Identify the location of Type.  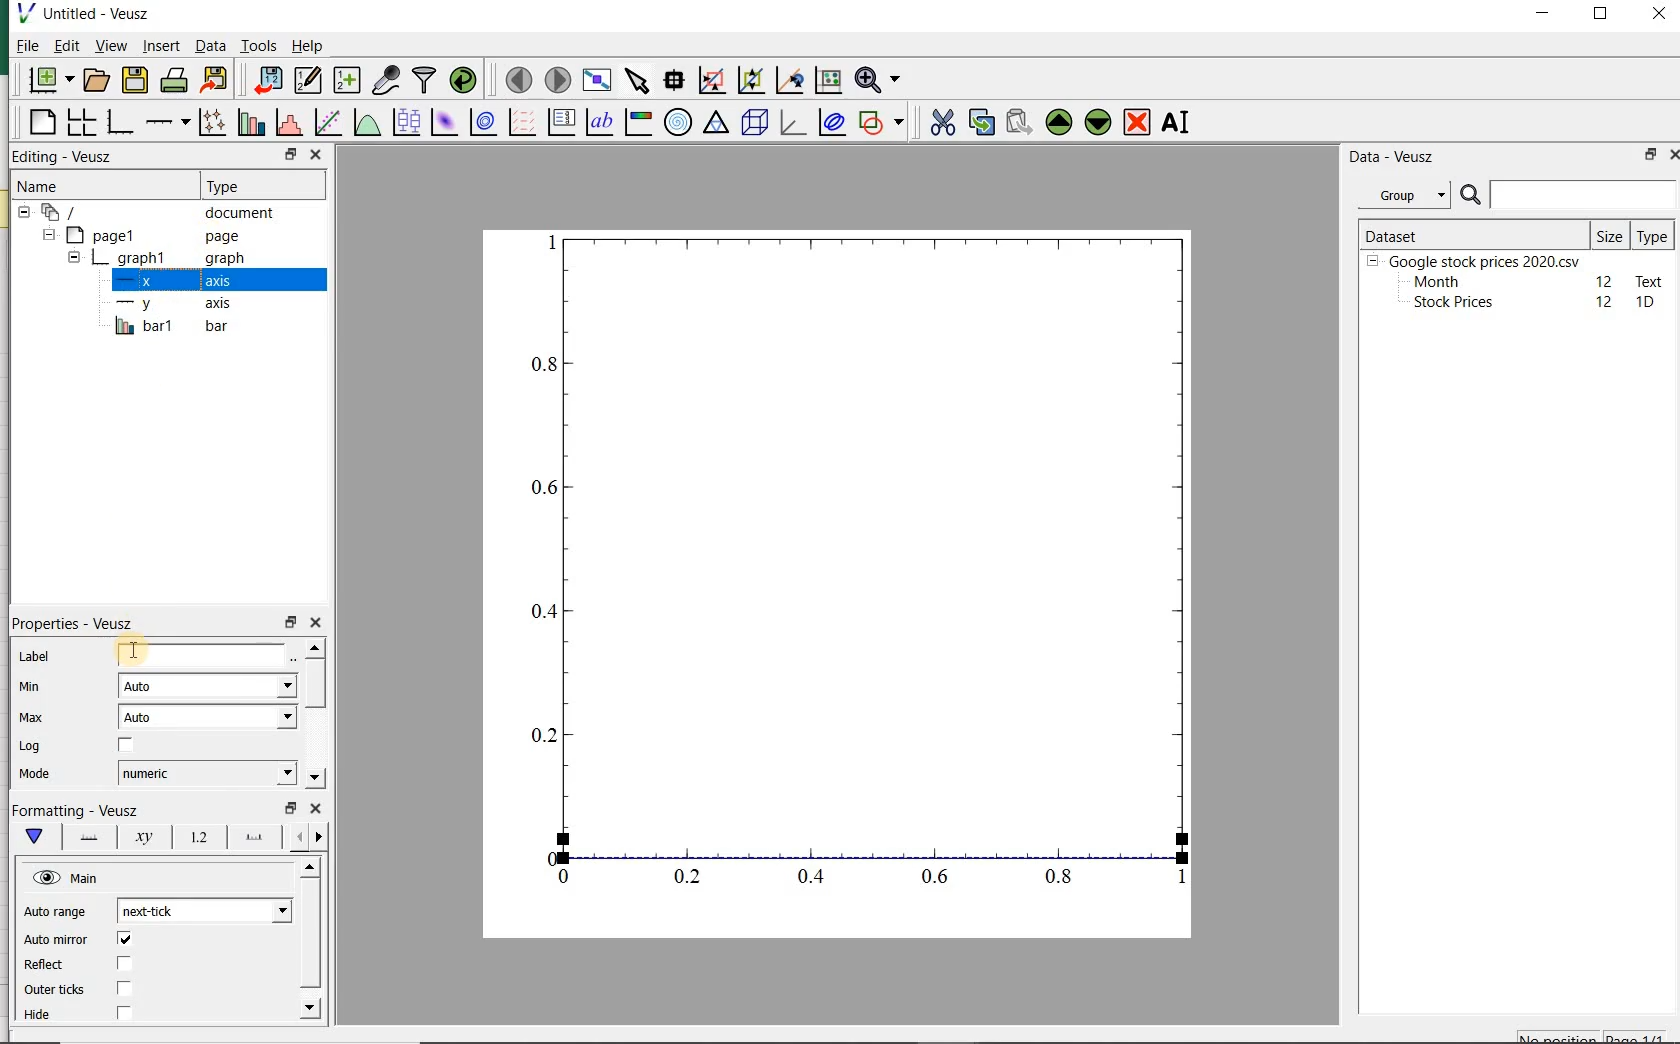
(1652, 235).